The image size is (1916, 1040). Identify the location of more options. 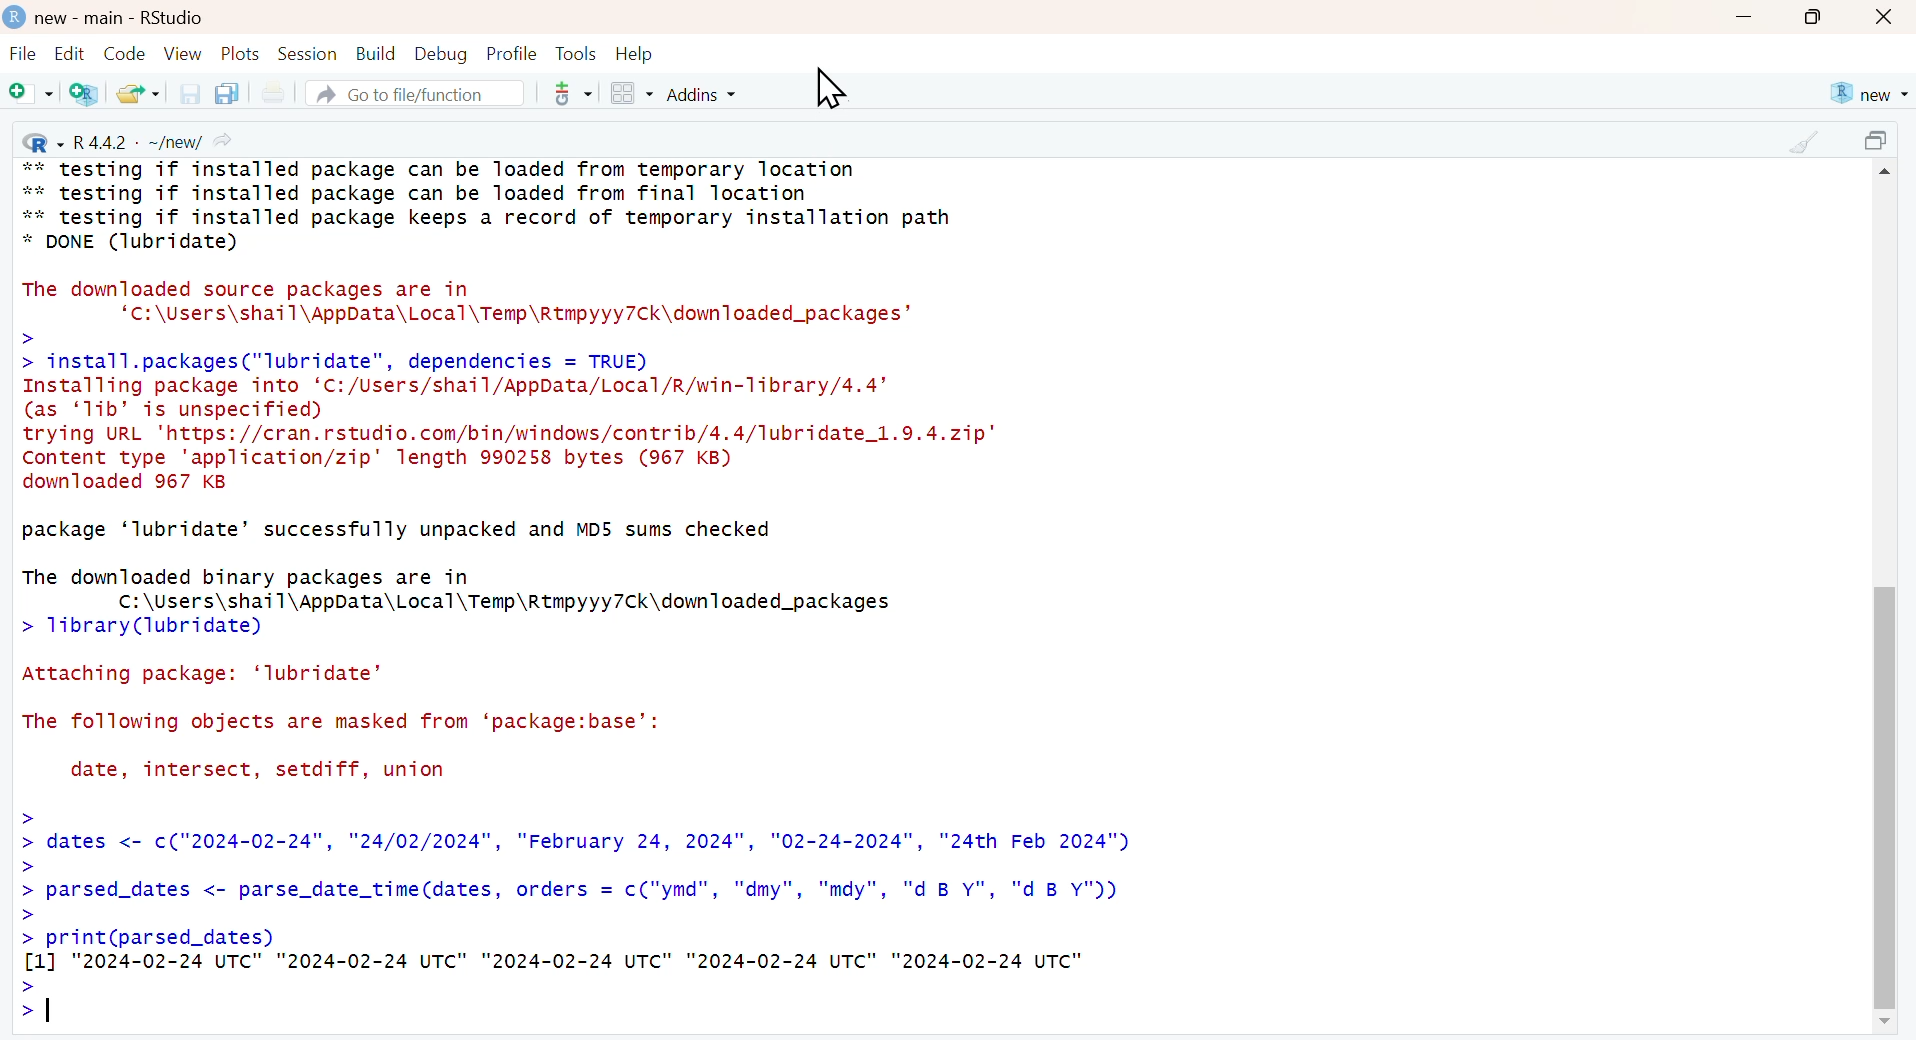
(566, 93).